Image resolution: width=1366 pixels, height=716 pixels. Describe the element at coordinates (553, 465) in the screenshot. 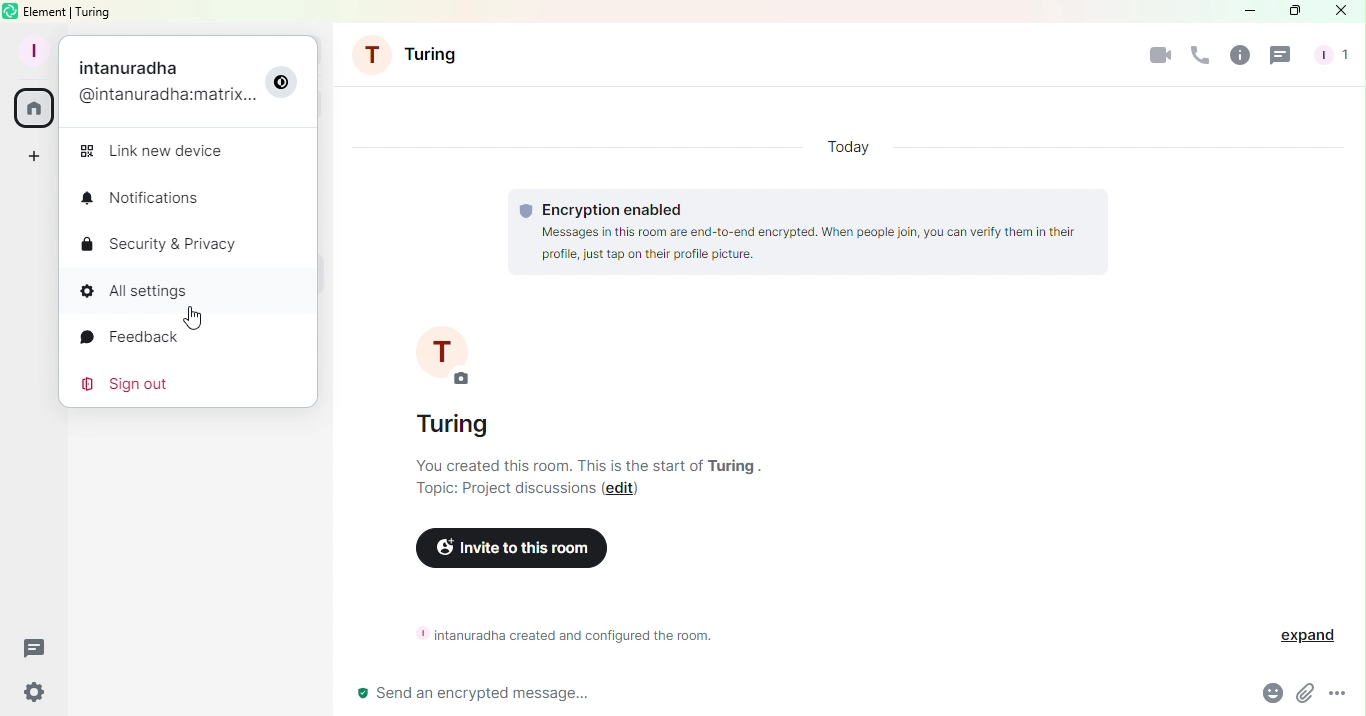

I see `you created this room. This is the start of` at that location.